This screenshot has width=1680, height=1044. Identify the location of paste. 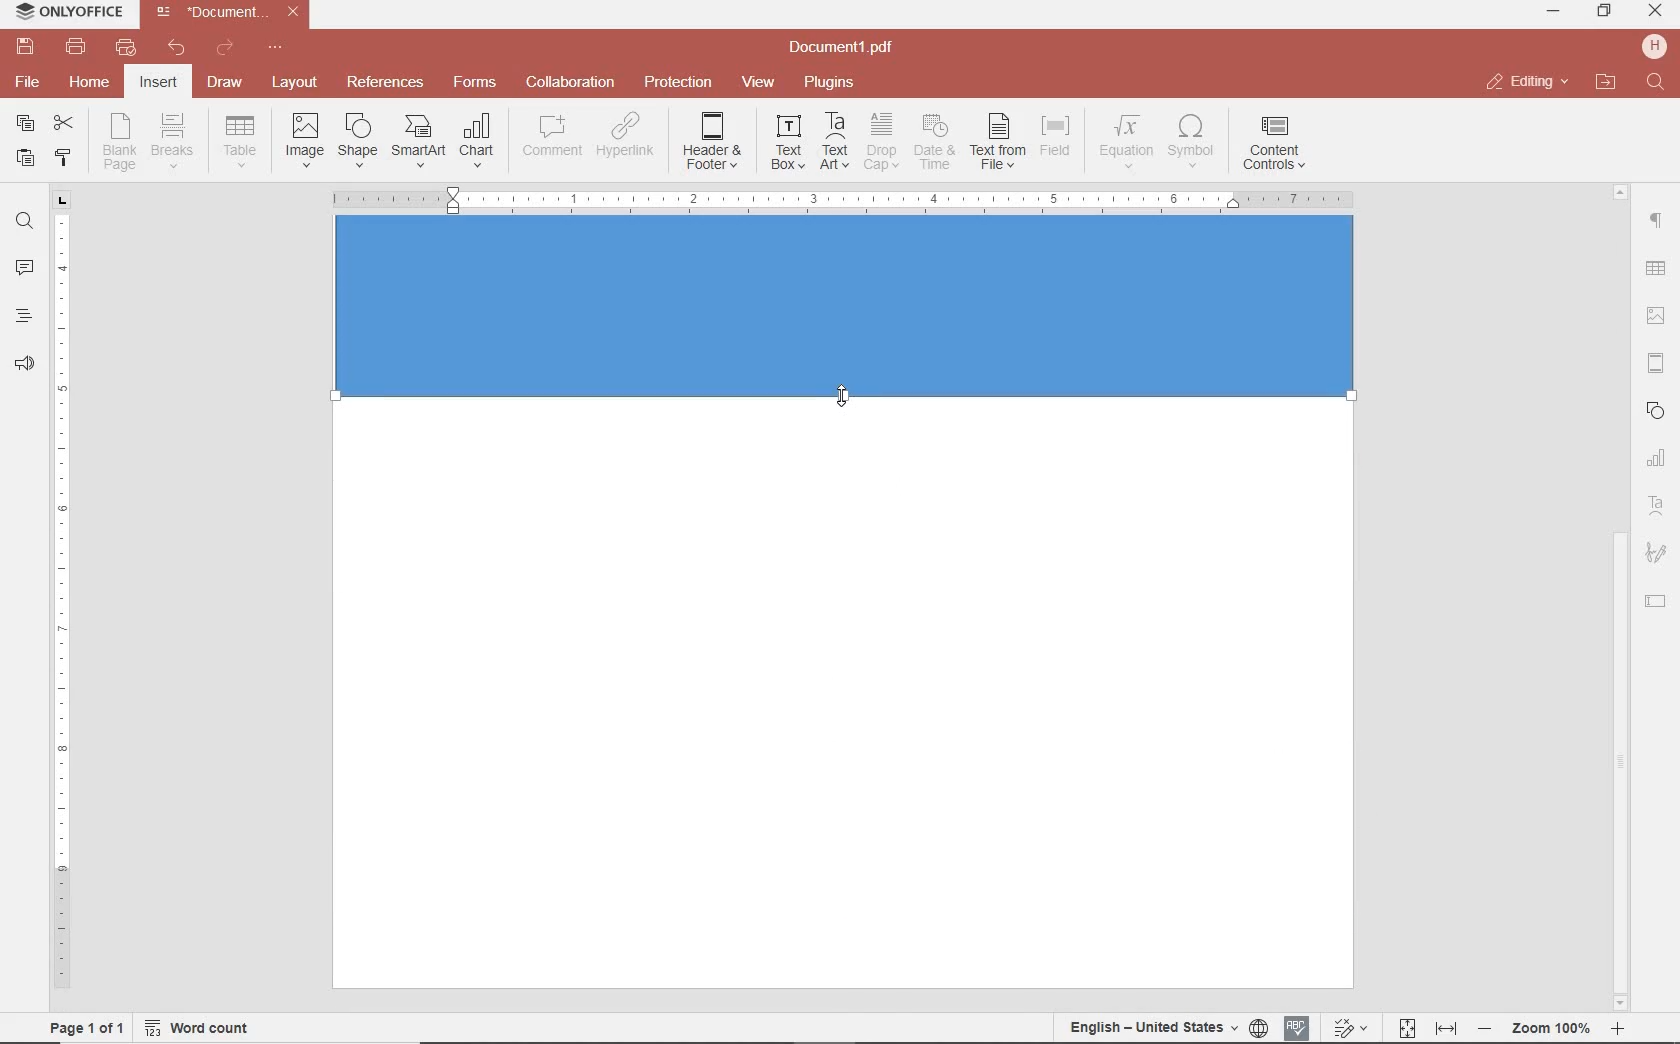
(23, 157).